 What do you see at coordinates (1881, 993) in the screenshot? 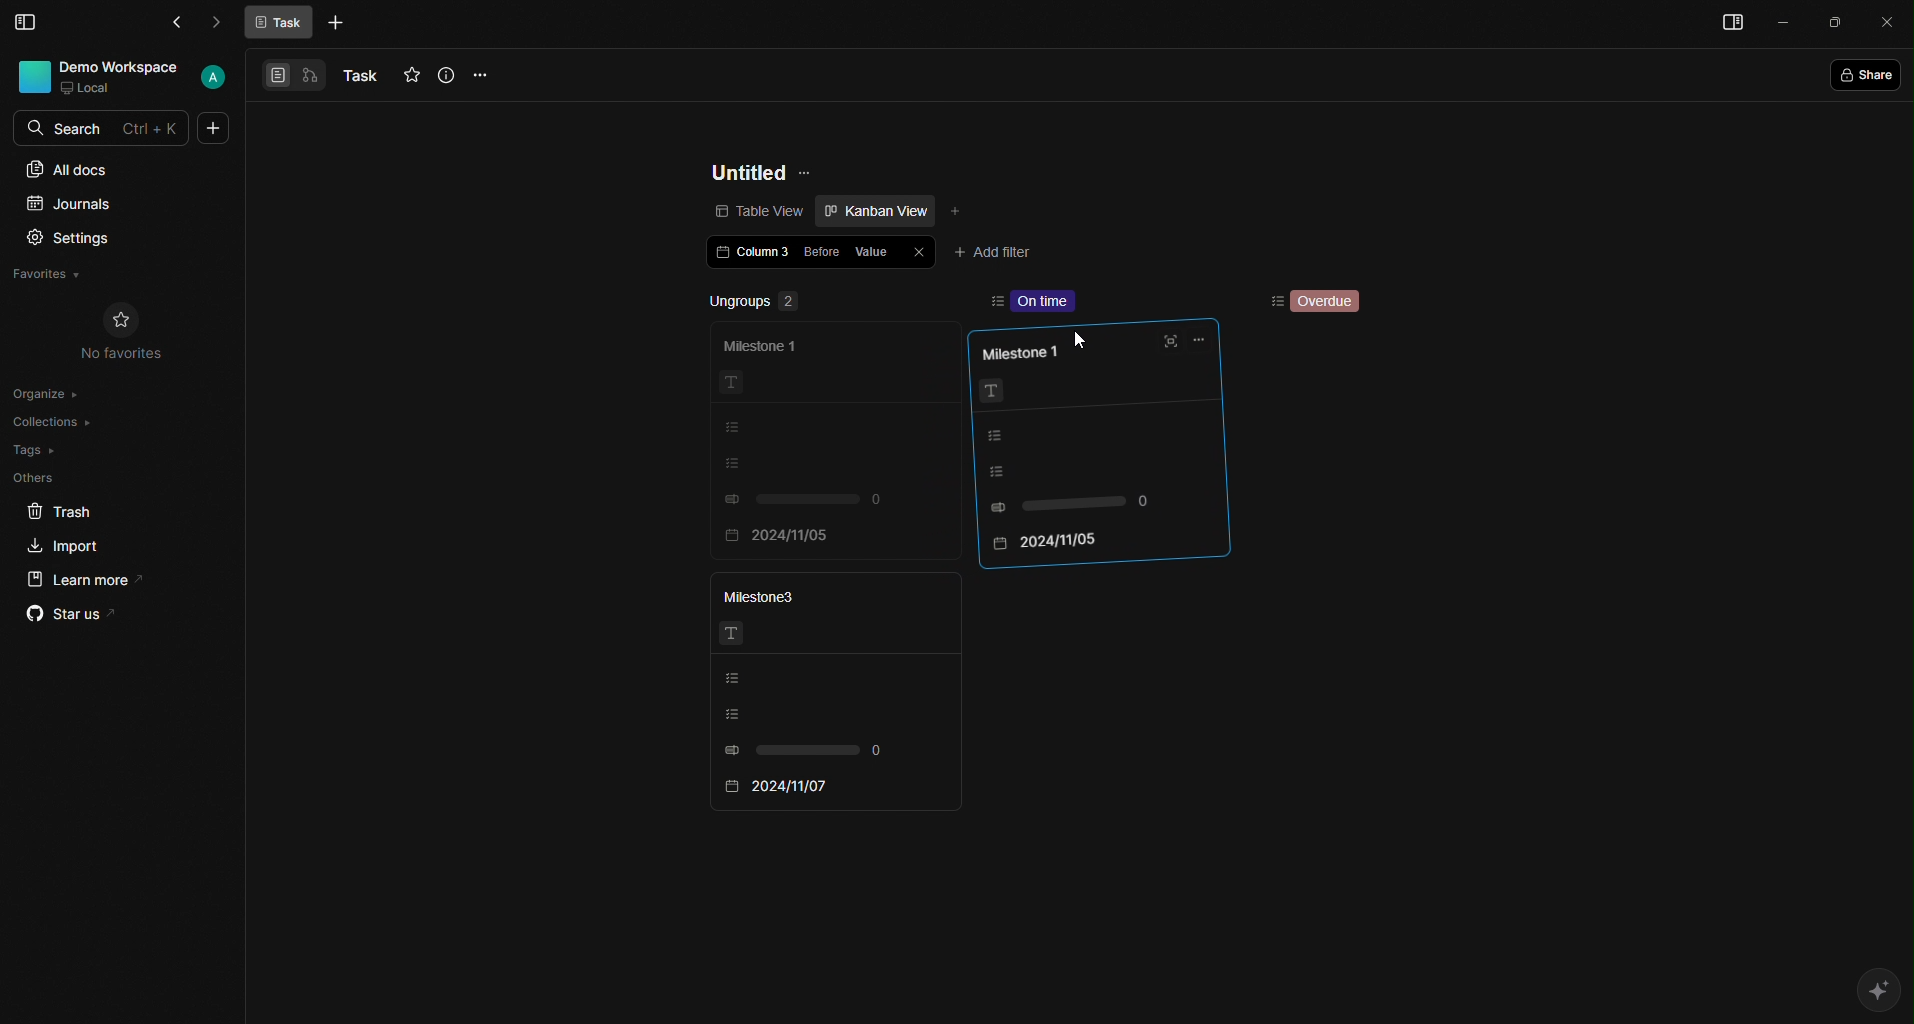
I see `AI` at bounding box center [1881, 993].